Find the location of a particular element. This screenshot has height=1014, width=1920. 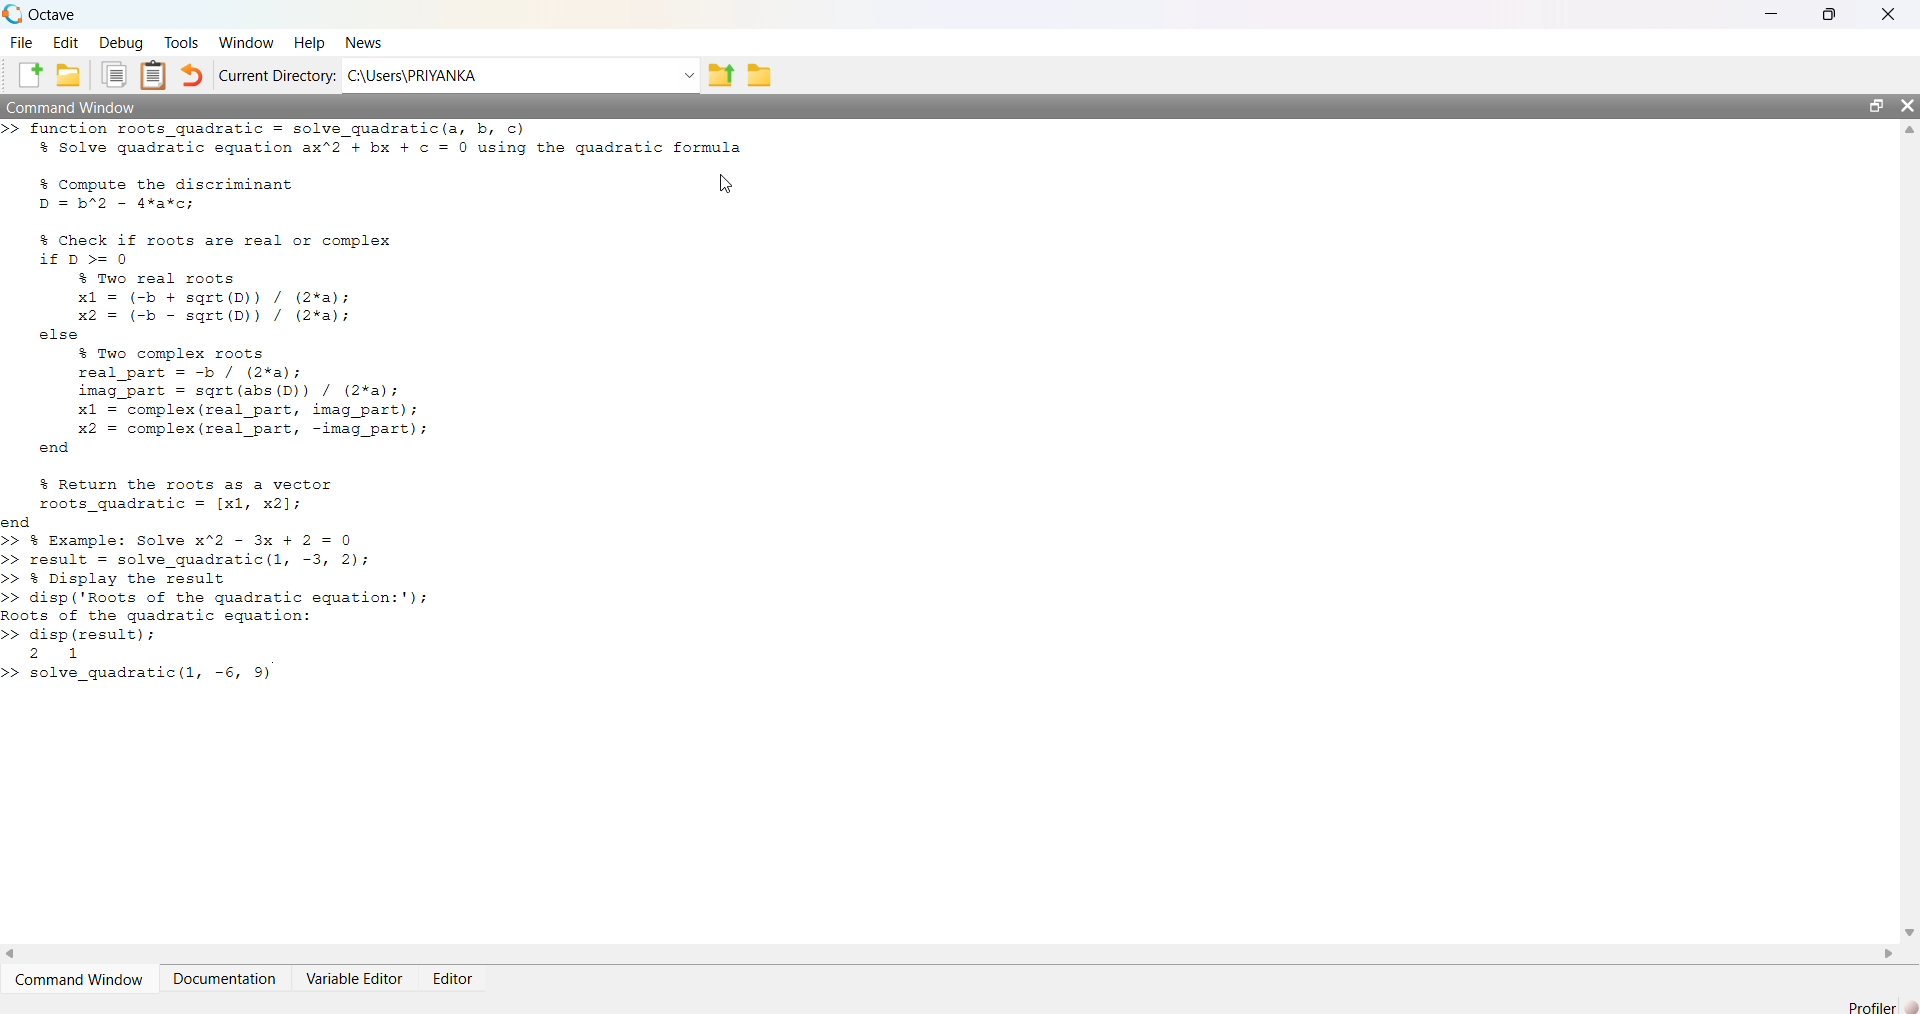

Tools is located at coordinates (181, 44).